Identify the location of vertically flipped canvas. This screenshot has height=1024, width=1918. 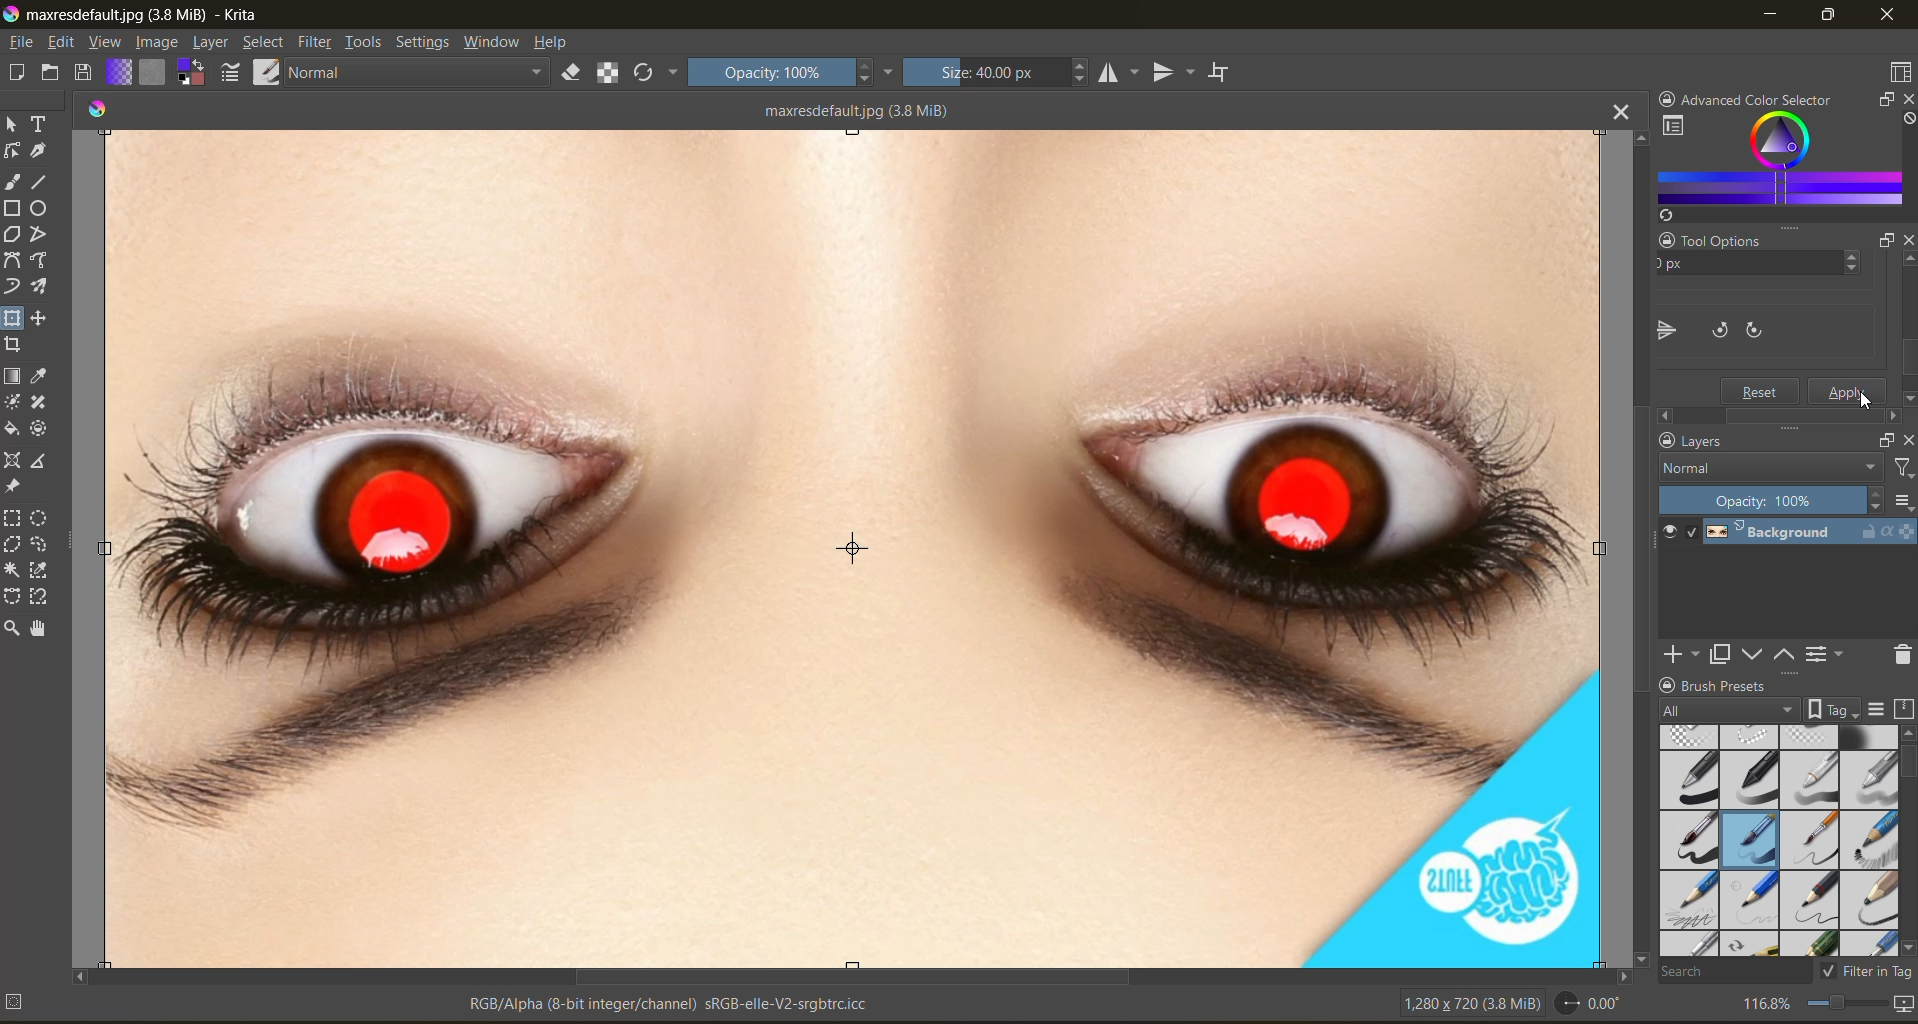
(850, 548).